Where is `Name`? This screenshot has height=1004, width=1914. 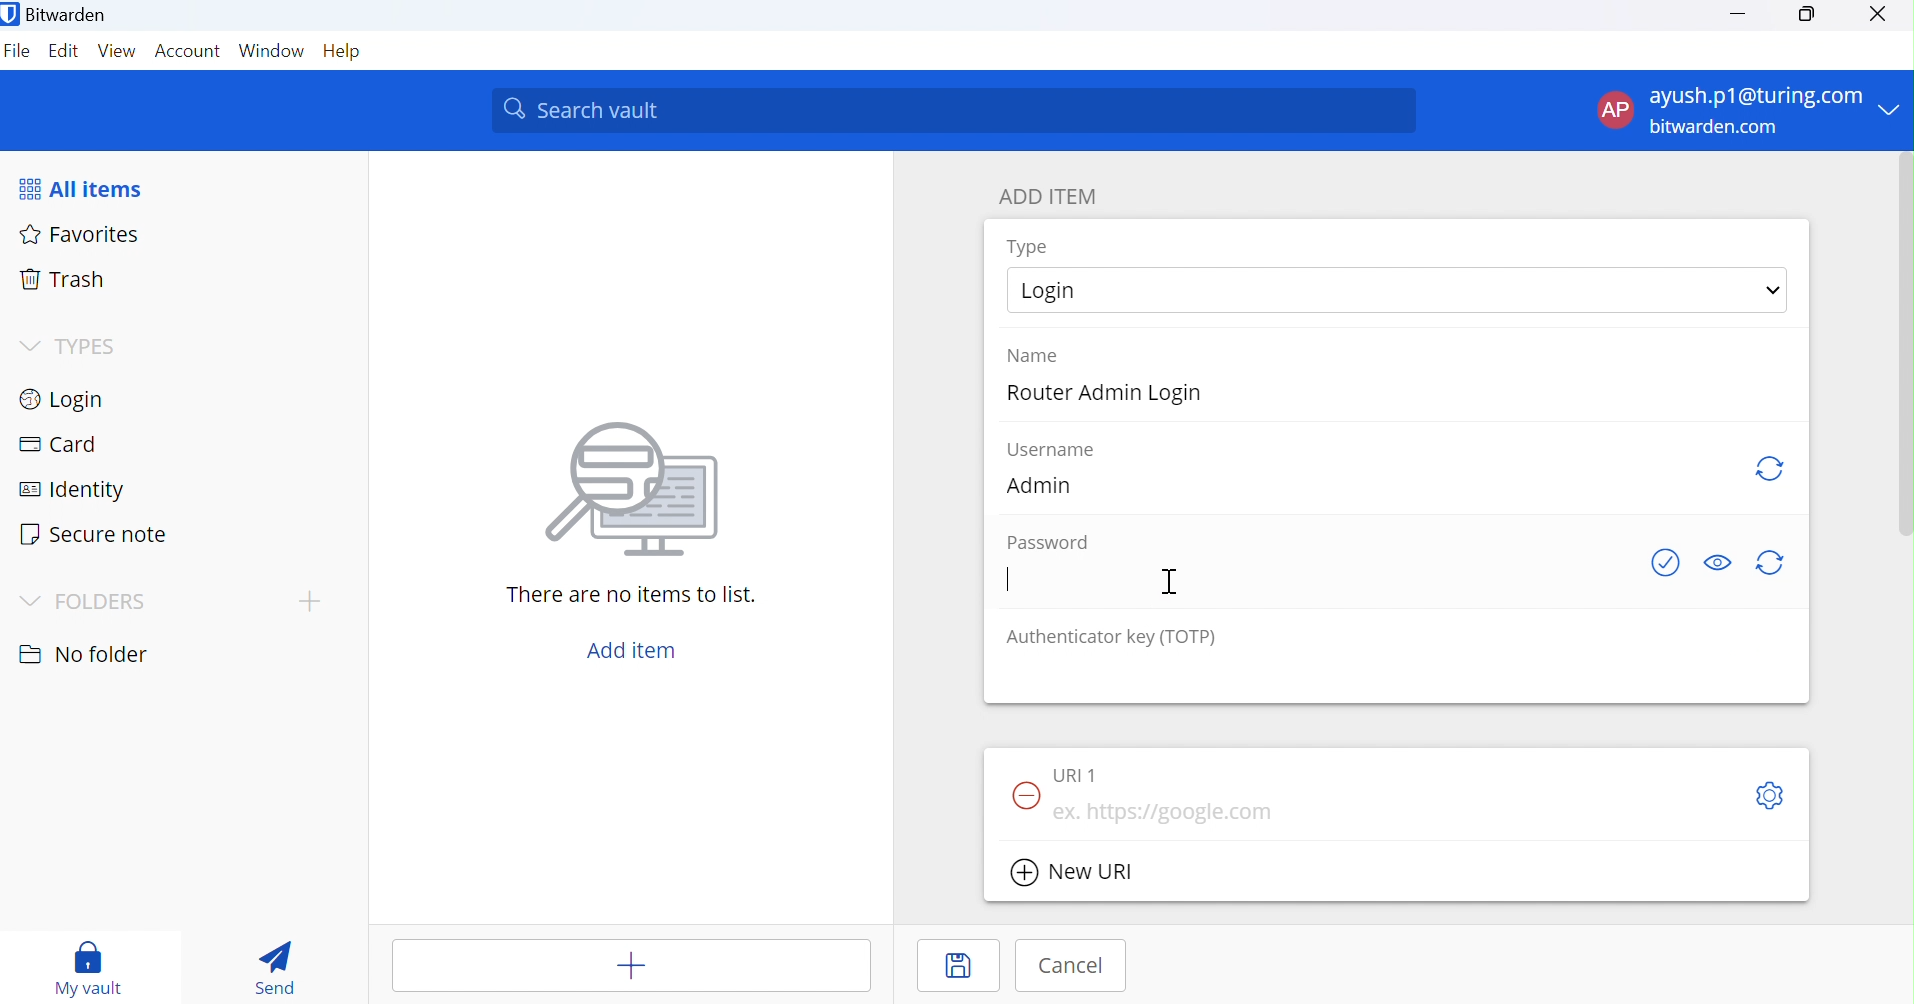 Name is located at coordinates (1044, 355).